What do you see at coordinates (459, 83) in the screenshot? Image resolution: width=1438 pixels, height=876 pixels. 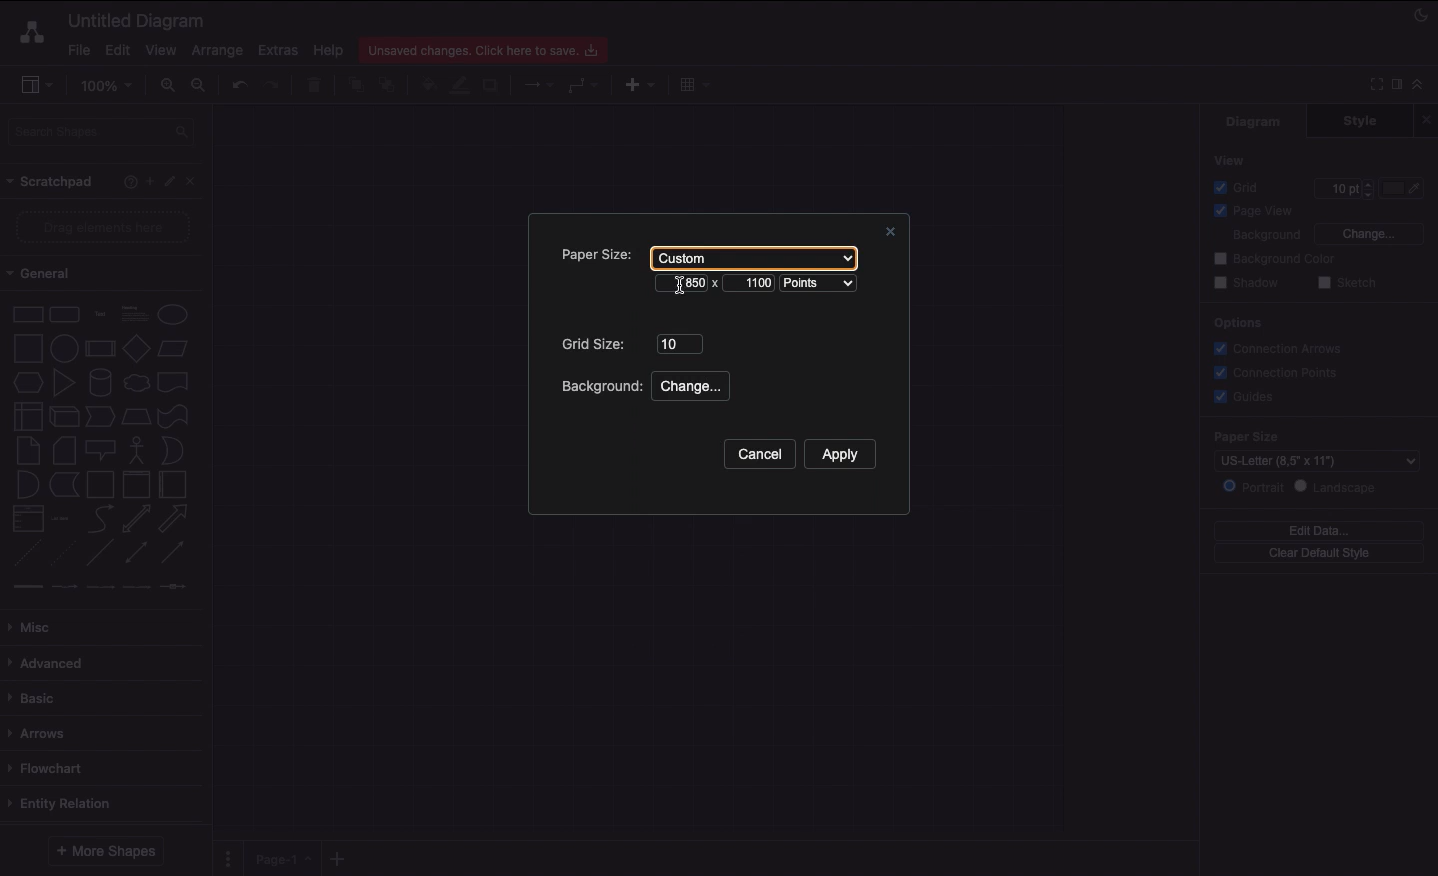 I see `Line color` at bounding box center [459, 83].